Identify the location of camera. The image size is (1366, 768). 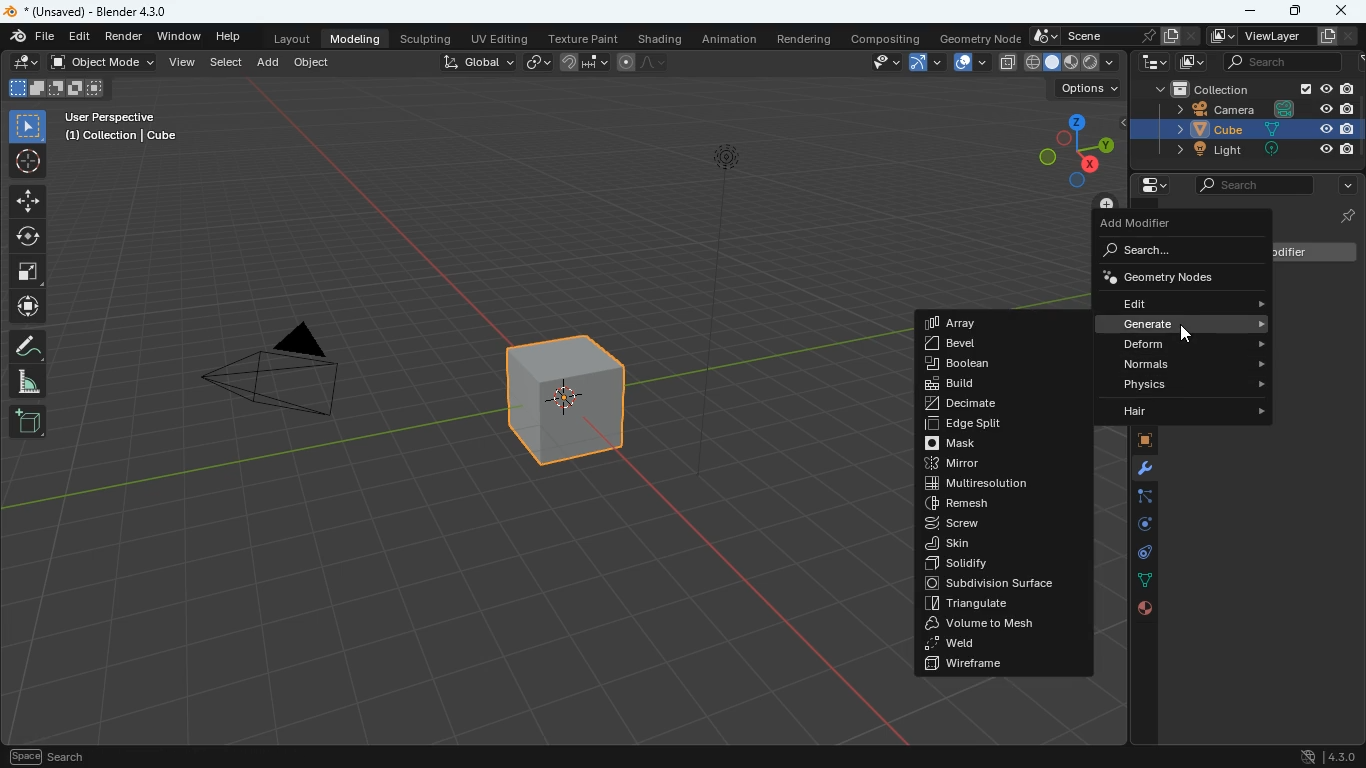
(289, 376).